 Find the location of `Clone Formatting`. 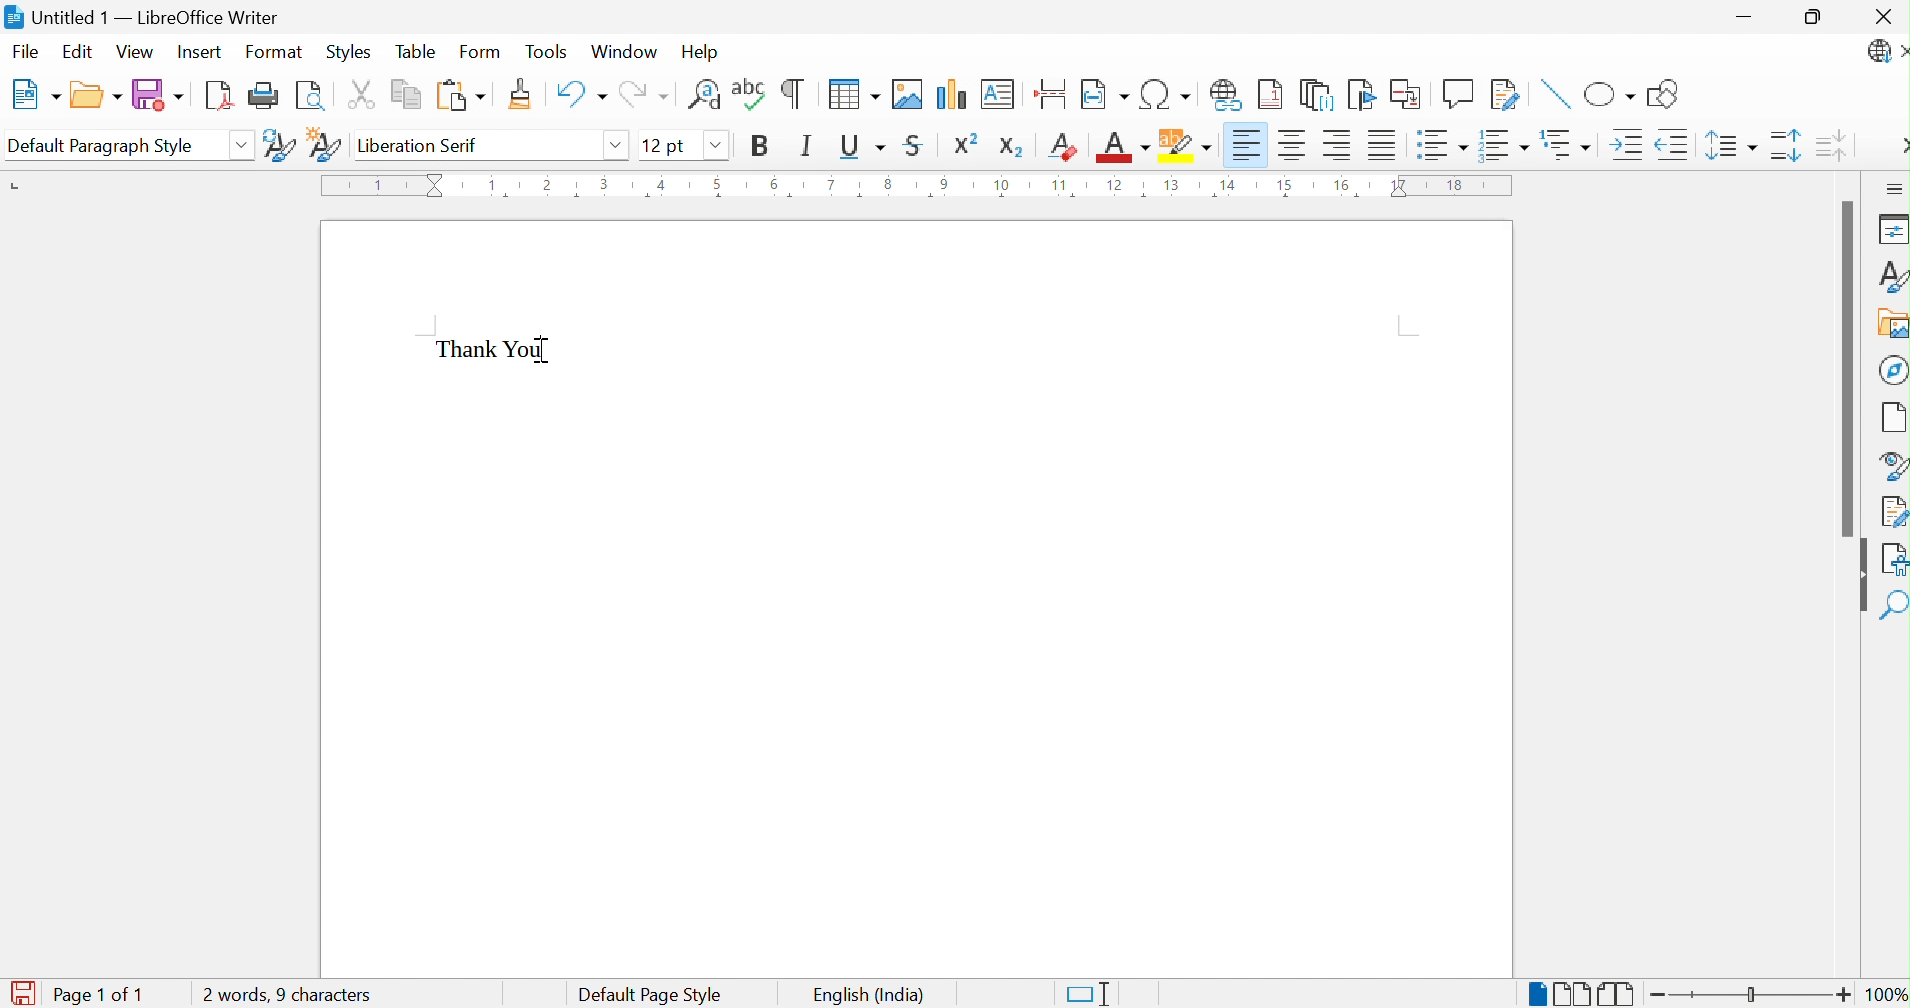

Clone Formatting is located at coordinates (521, 94).